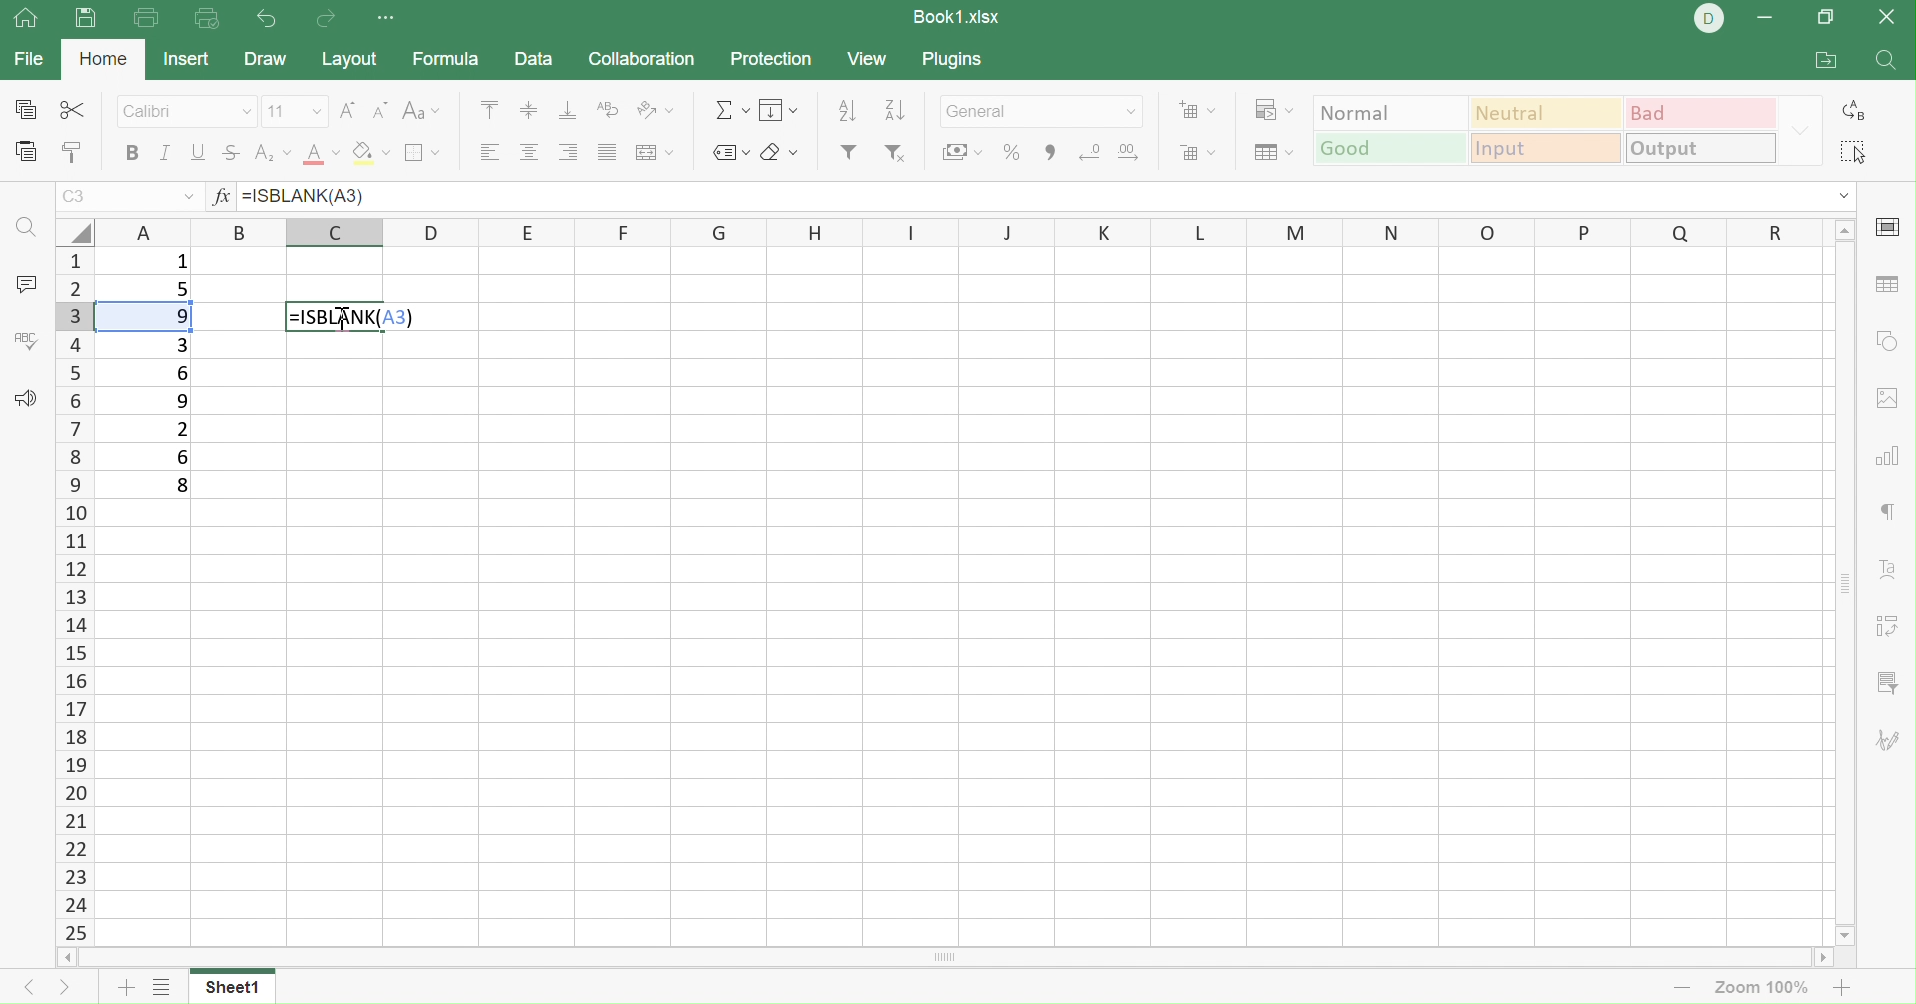 The height and width of the screenshot is (1004, 1916). Describe the element at coordinates (731, 110) in the screenshot. I see `Summation` at that location.